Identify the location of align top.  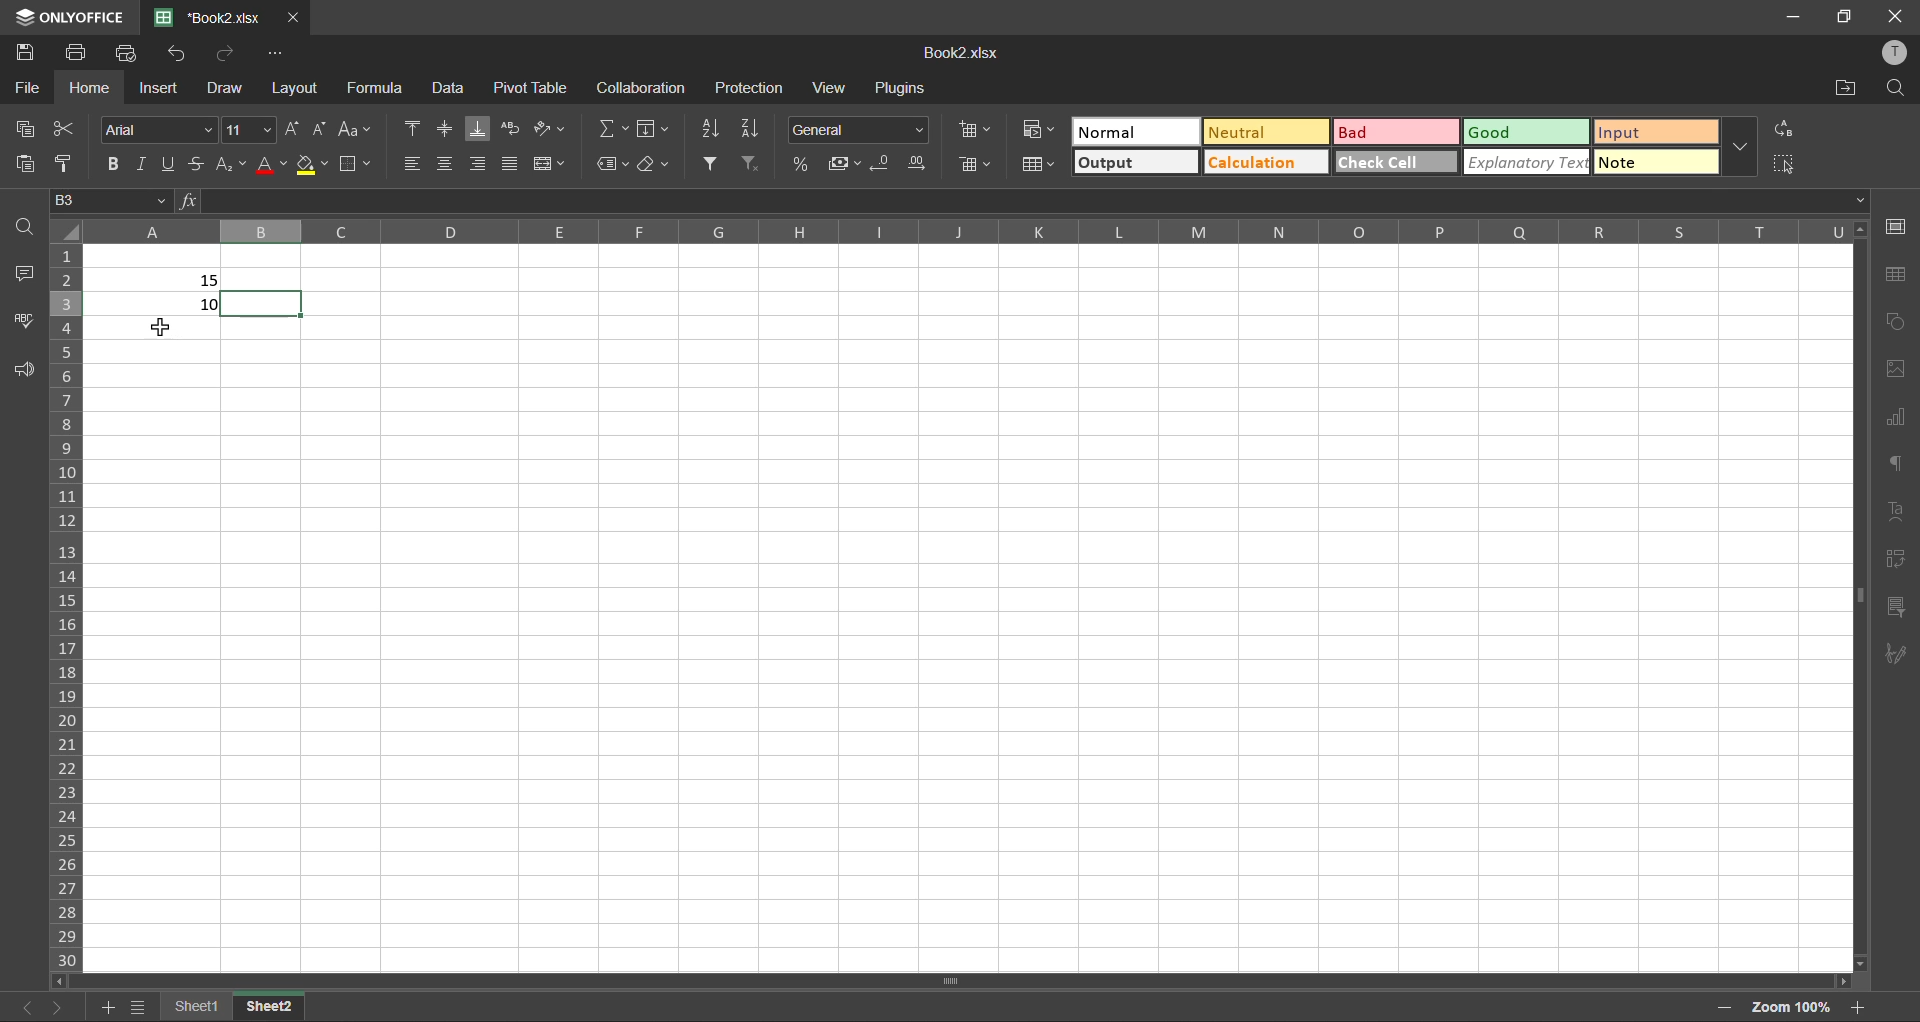
(413, 128).